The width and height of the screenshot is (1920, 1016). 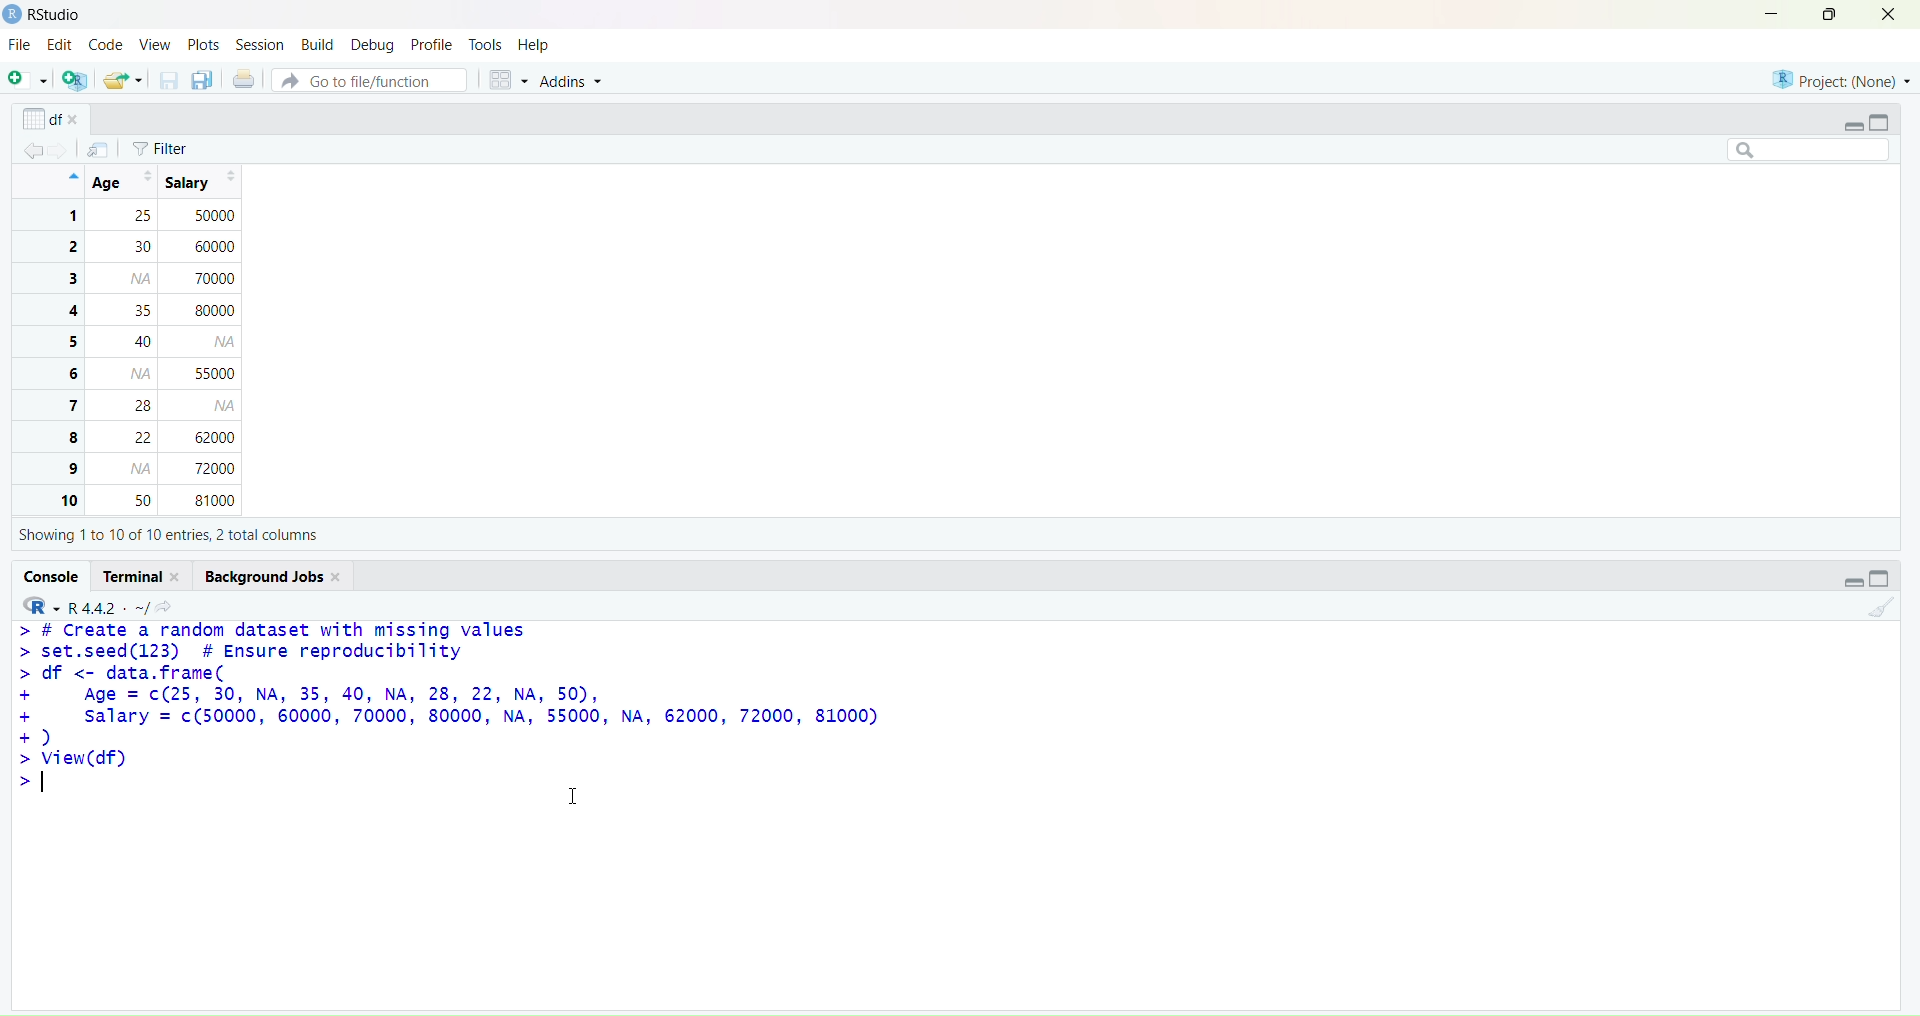 What do you see at coordinates (1846, 581) in the screenshot?
I see `expand` at bounding box center [1846, 581].